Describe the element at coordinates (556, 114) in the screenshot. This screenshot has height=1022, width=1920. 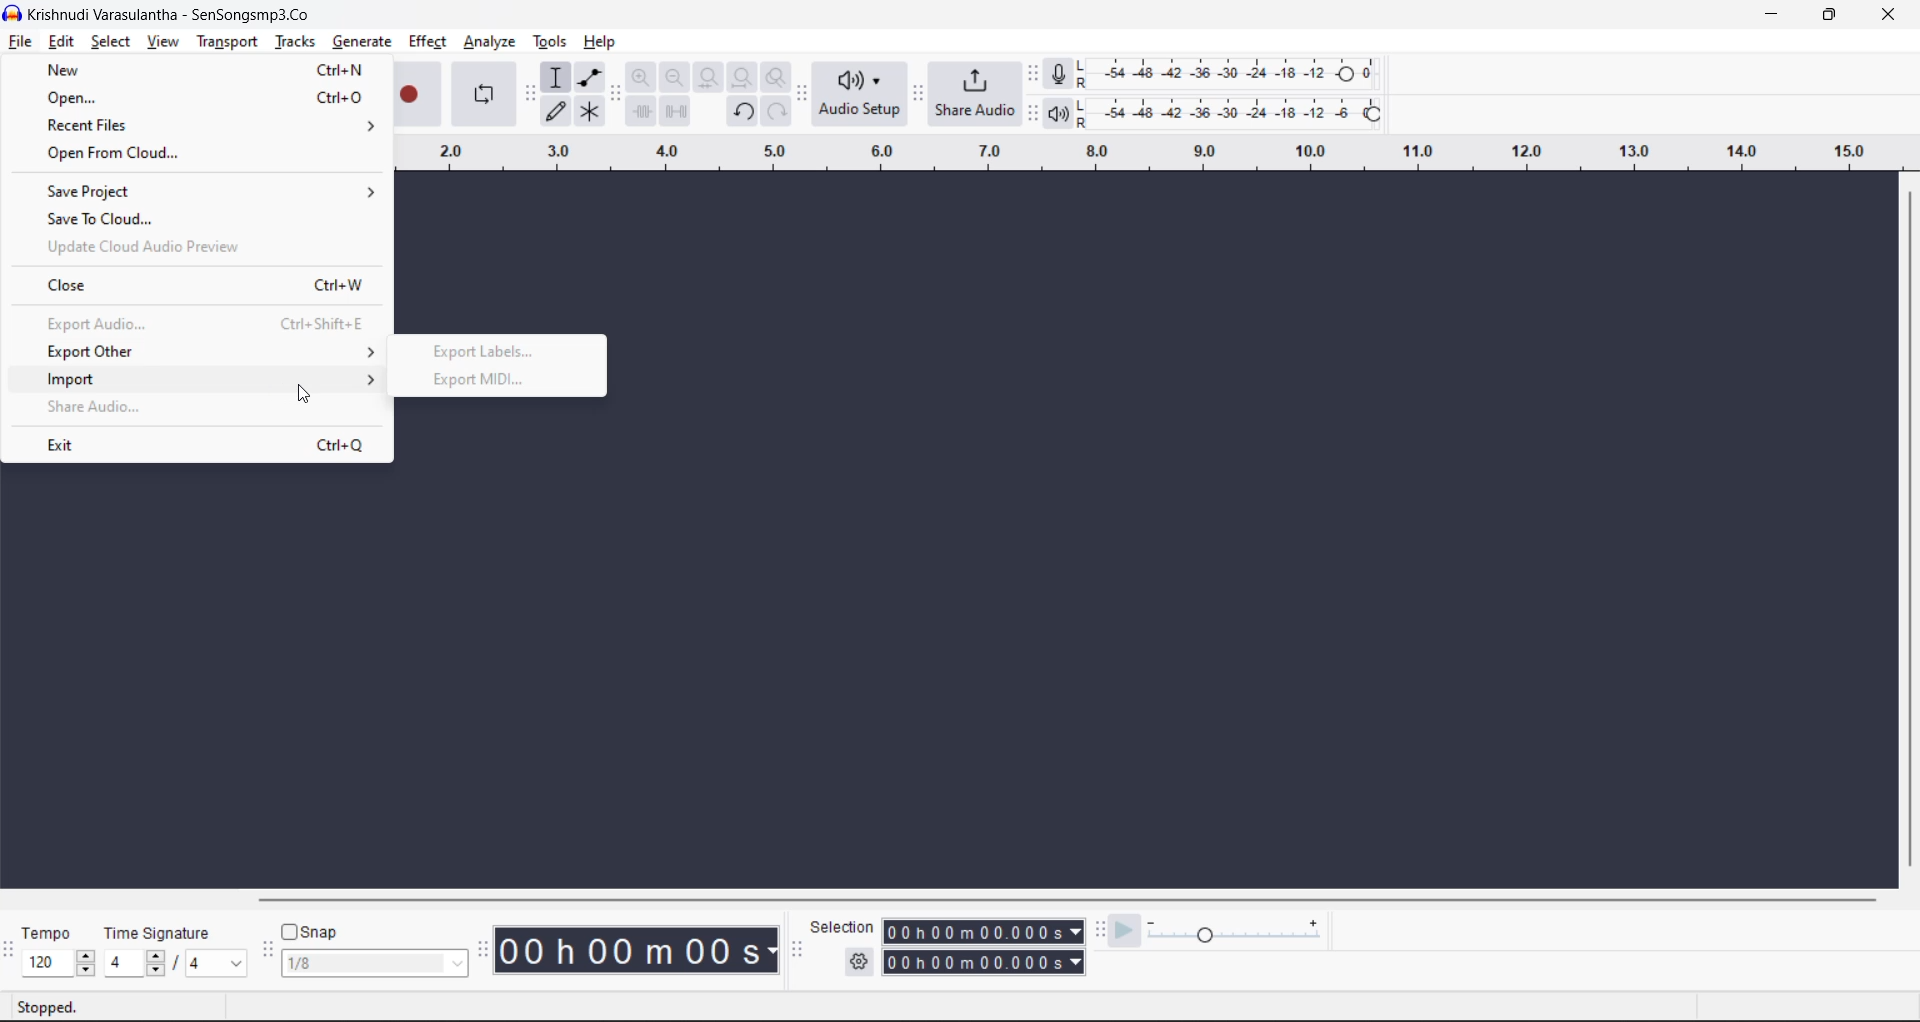
I see `draw tool` at that location.